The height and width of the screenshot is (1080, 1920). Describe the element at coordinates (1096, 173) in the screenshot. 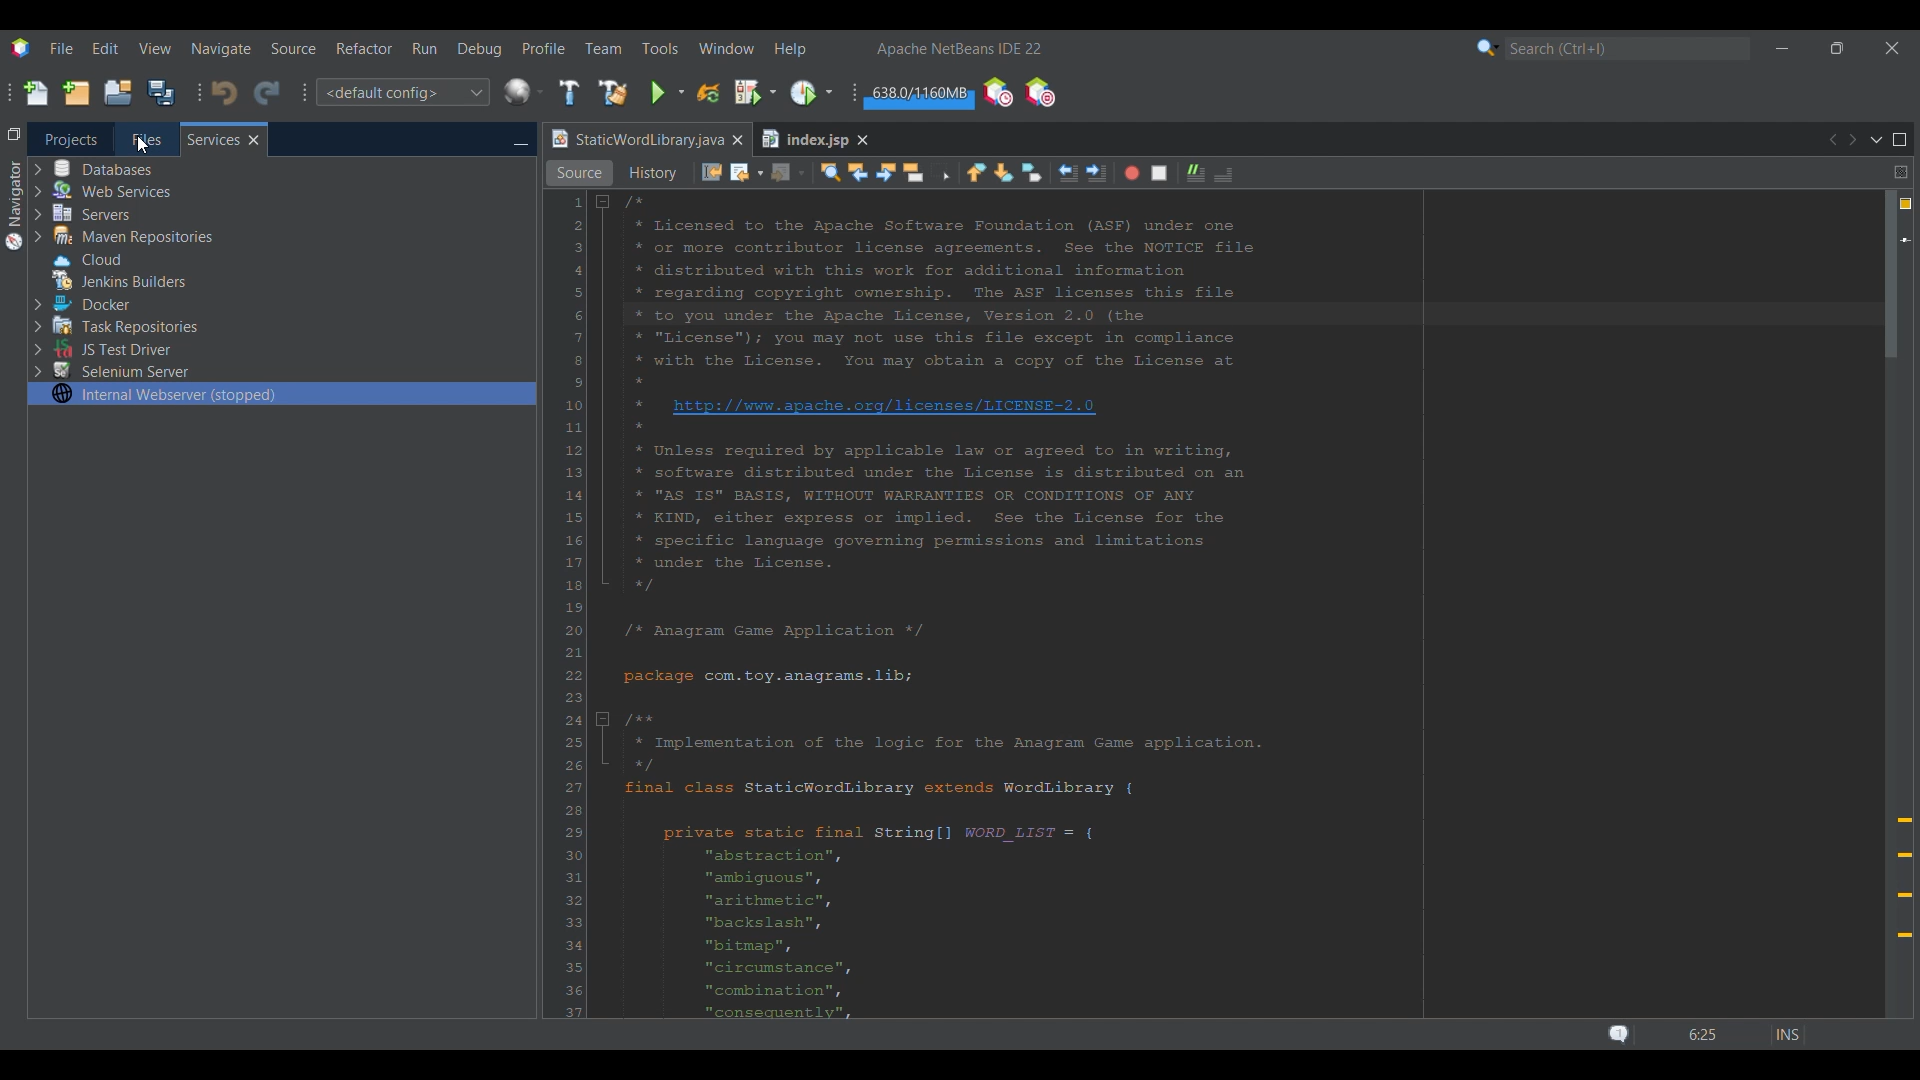

I see `Shift line right` at that location.